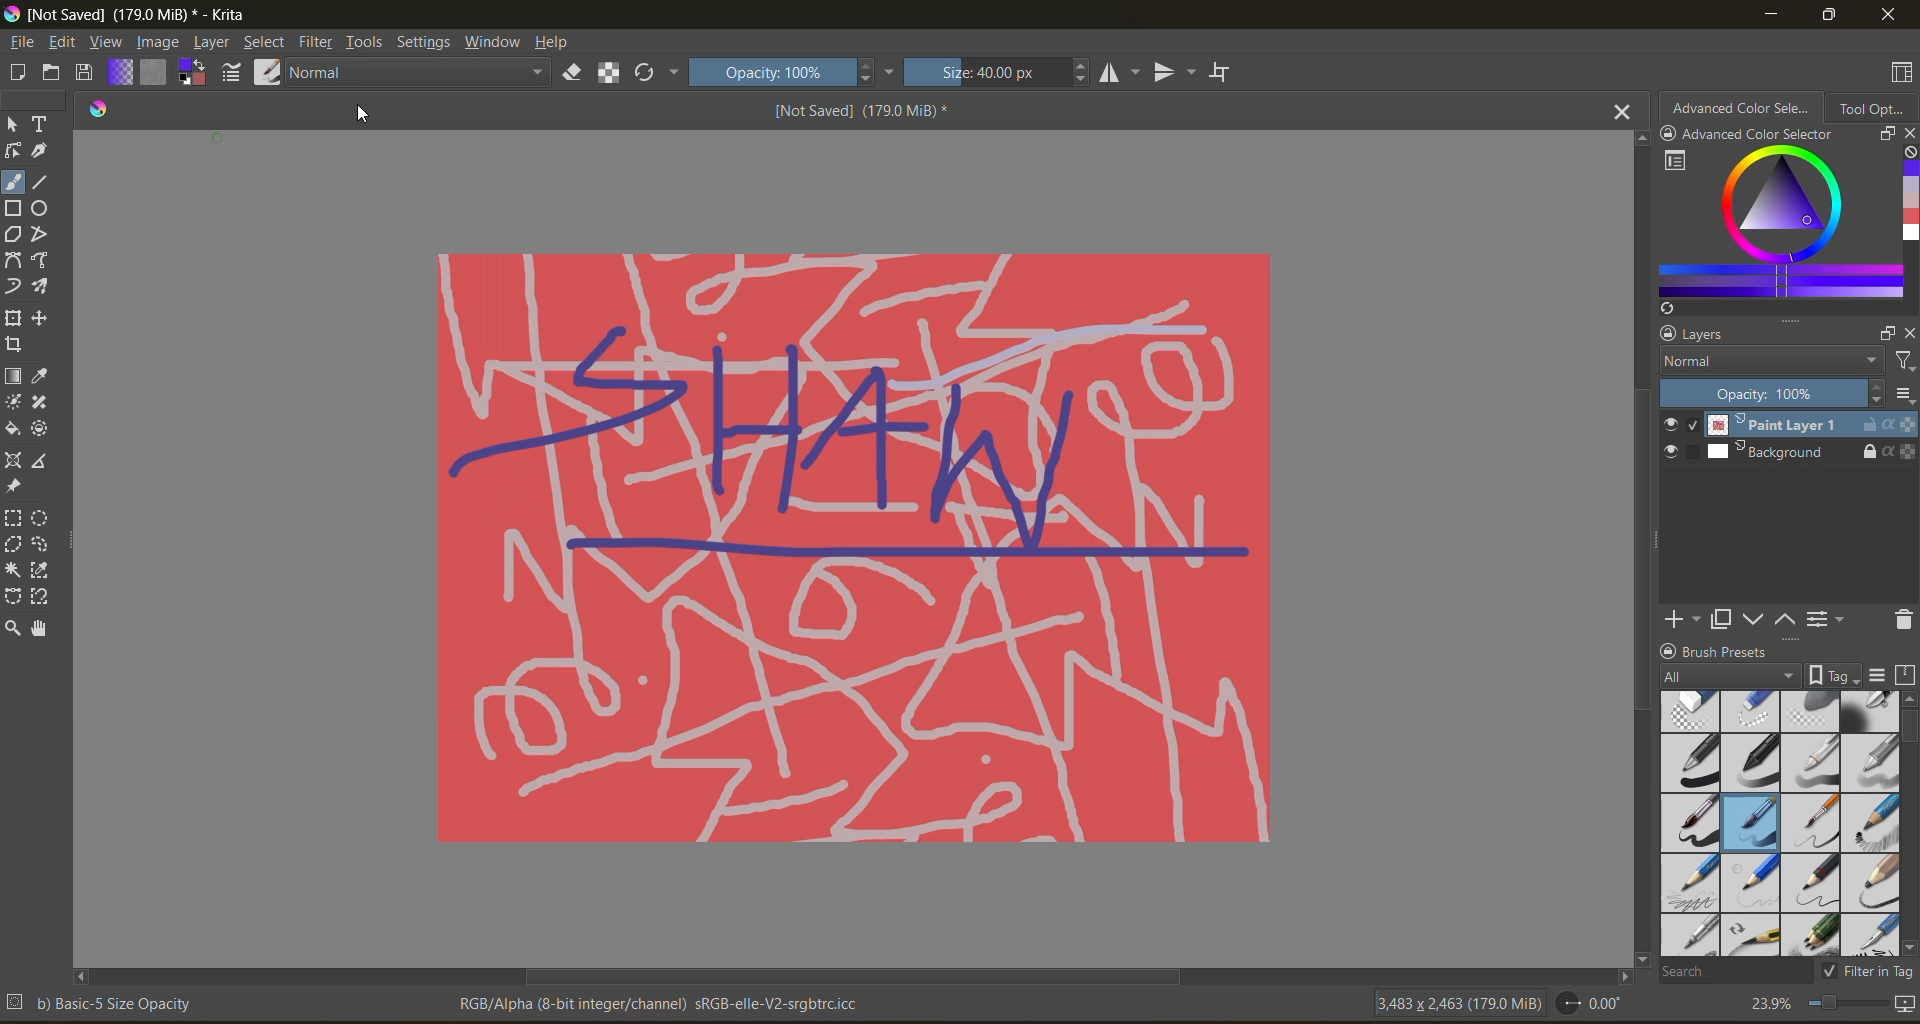  What do you see at coordinates (42, 429) in the screenshot?
I see `enclose and fill tool` at bounding box center [42, 429].